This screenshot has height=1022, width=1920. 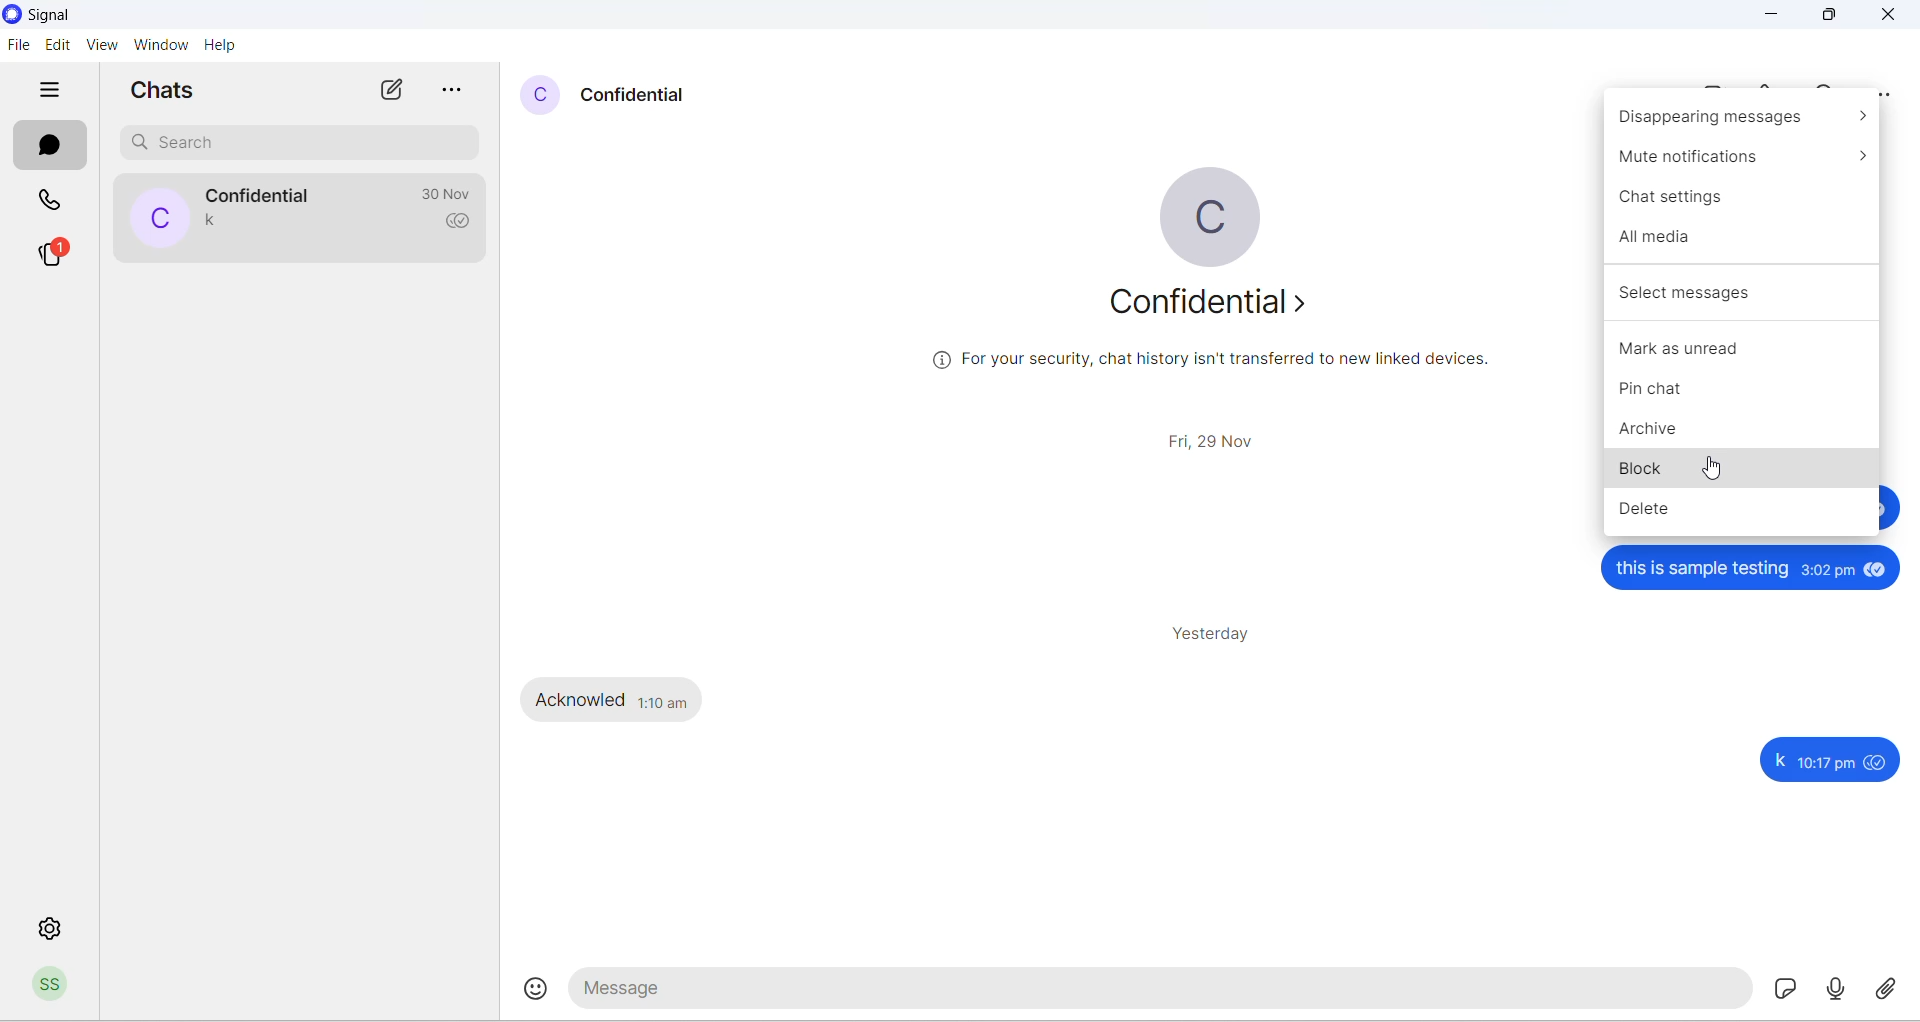 I want to click on k, so click(x=1778, y=760).